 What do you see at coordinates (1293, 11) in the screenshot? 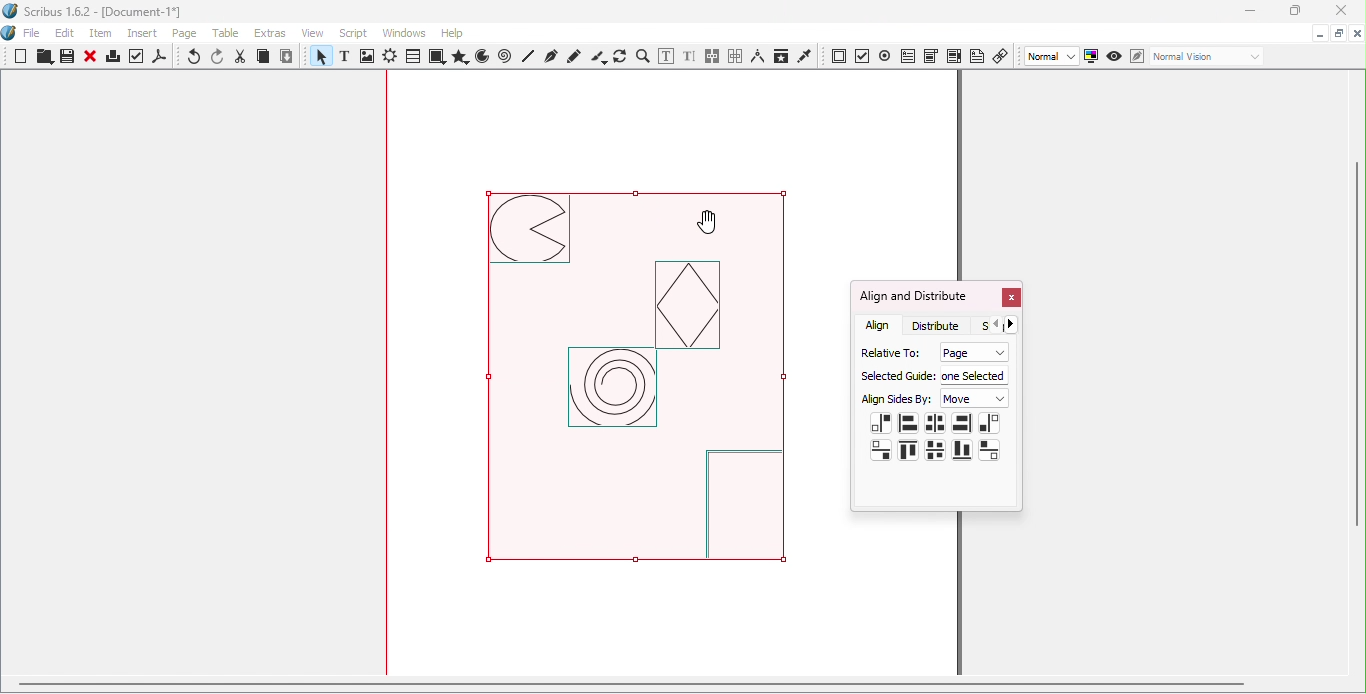
I see `Maximize` at bounding box center [1293, 11].